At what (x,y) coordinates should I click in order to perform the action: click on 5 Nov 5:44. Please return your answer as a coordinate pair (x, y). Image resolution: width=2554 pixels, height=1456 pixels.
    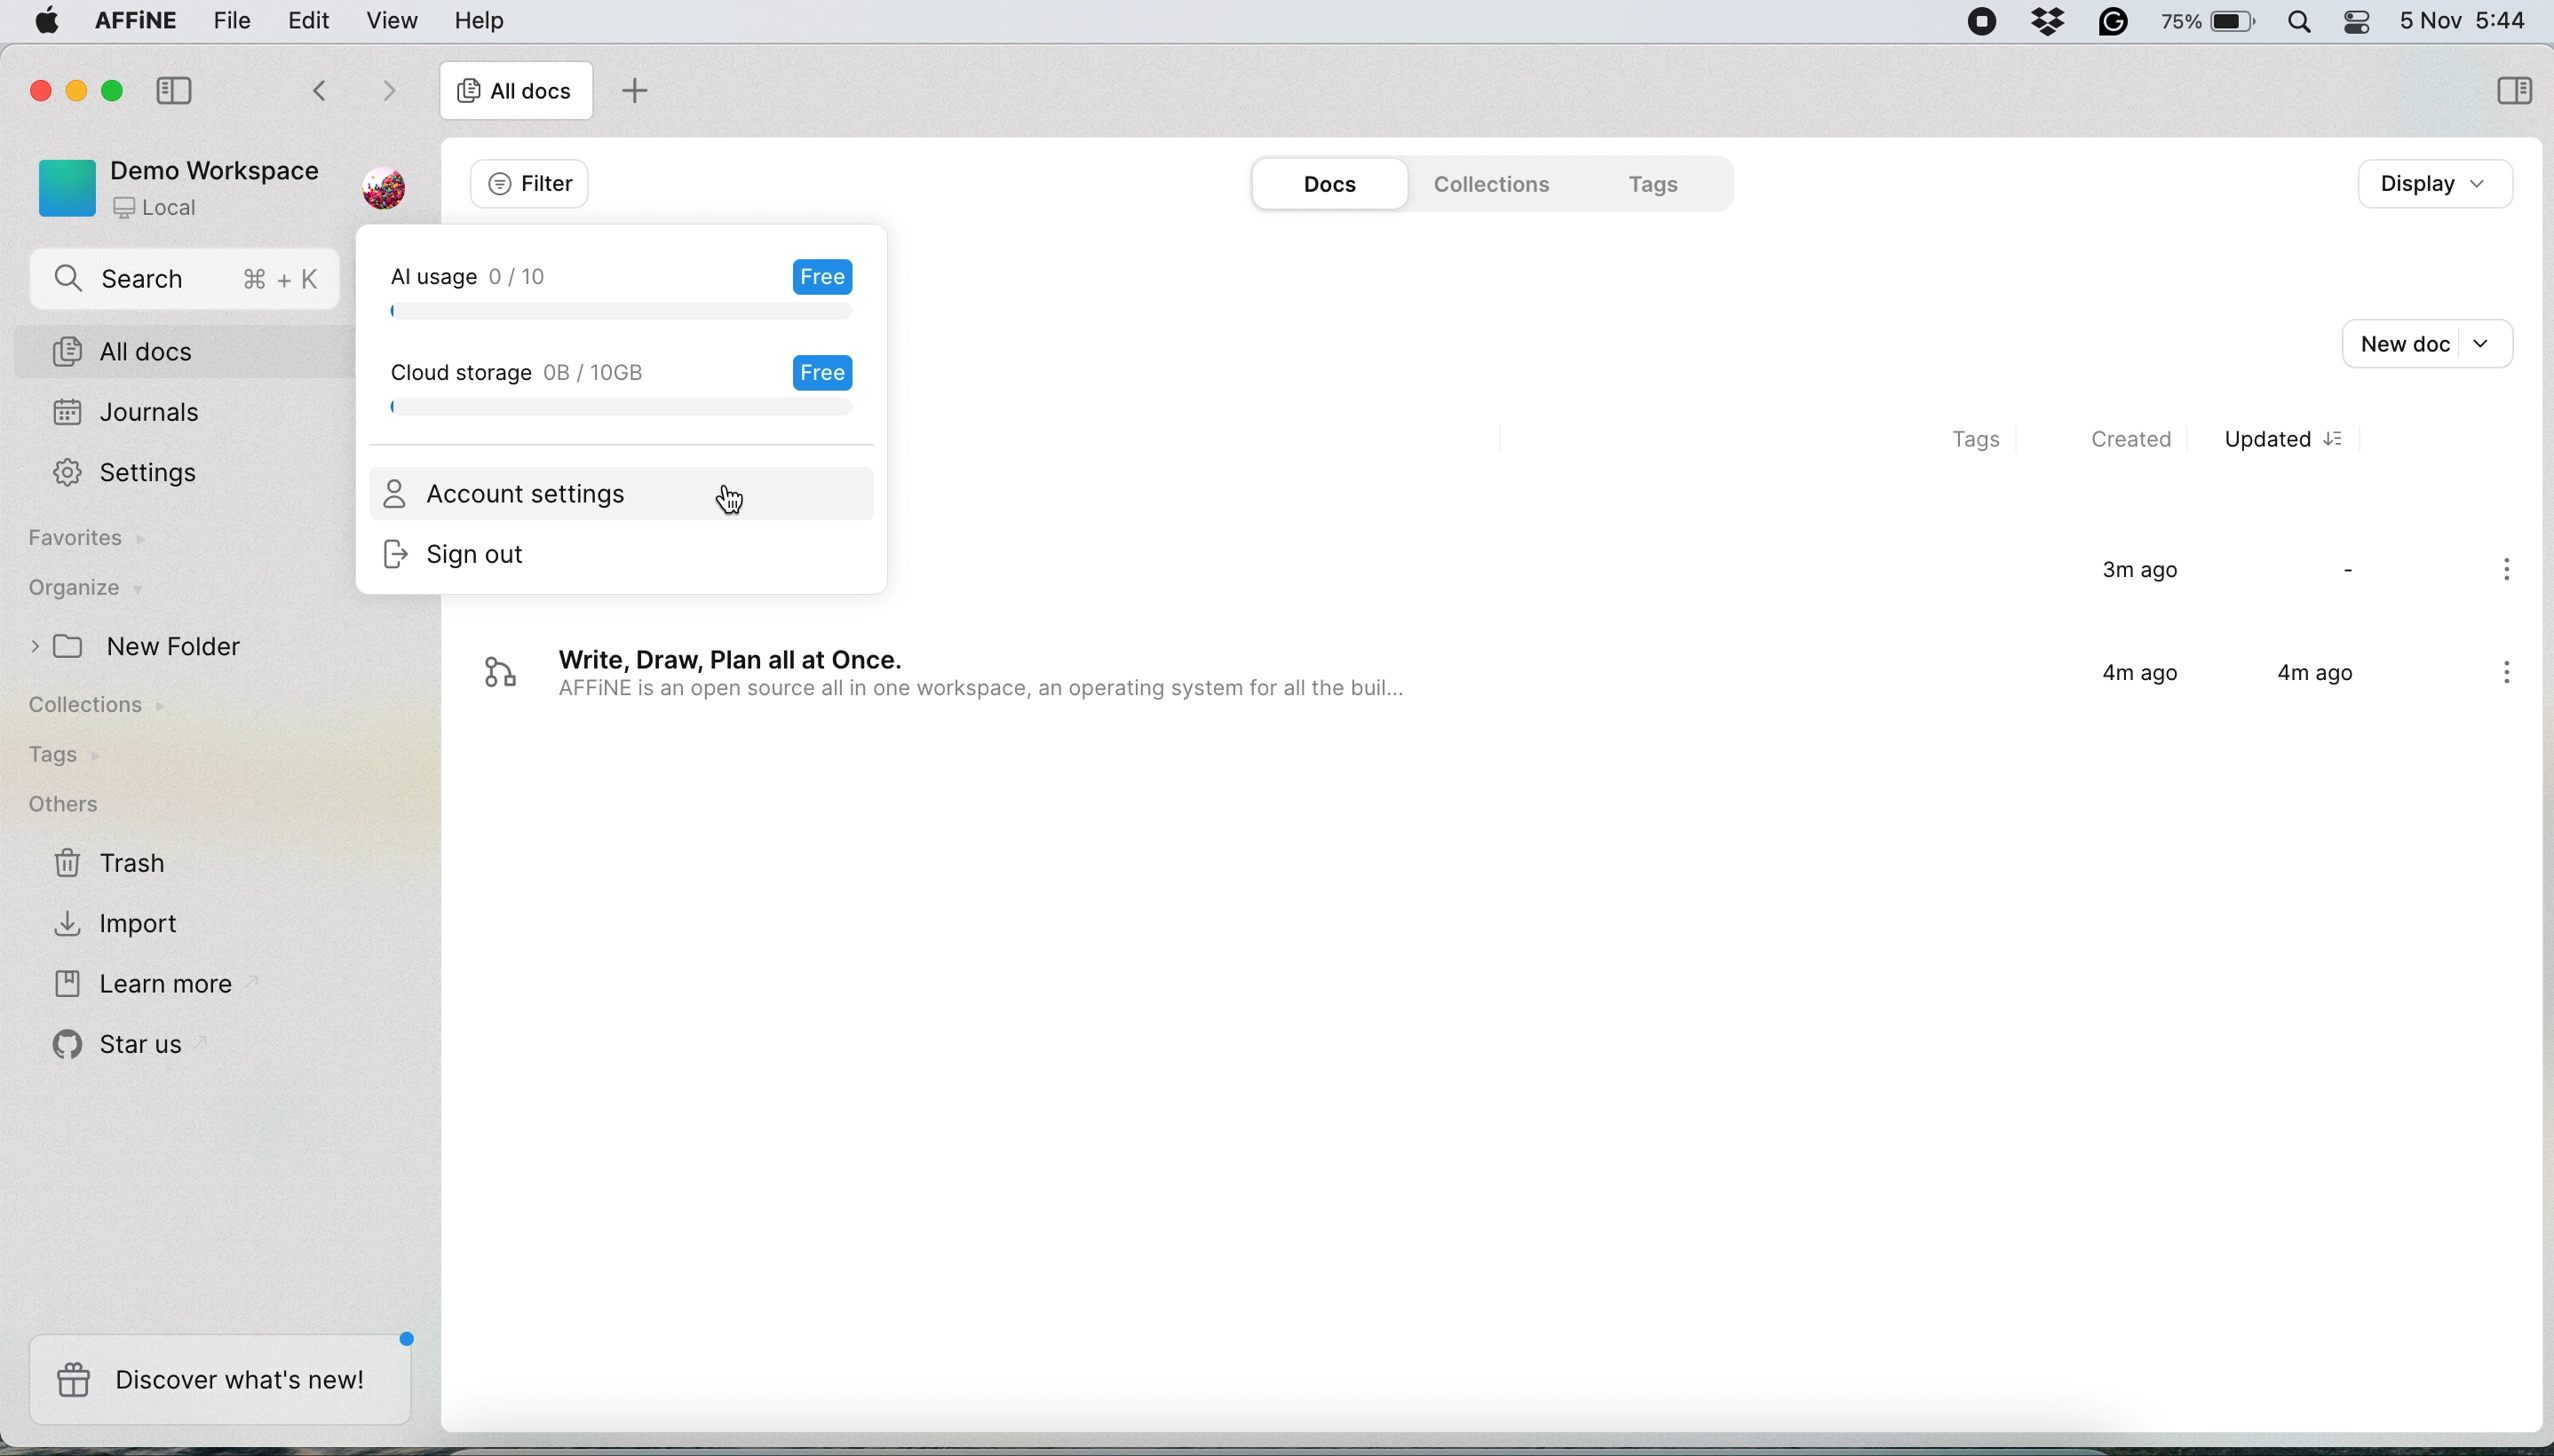
    Looking at the image, I should click on (2462, 18).